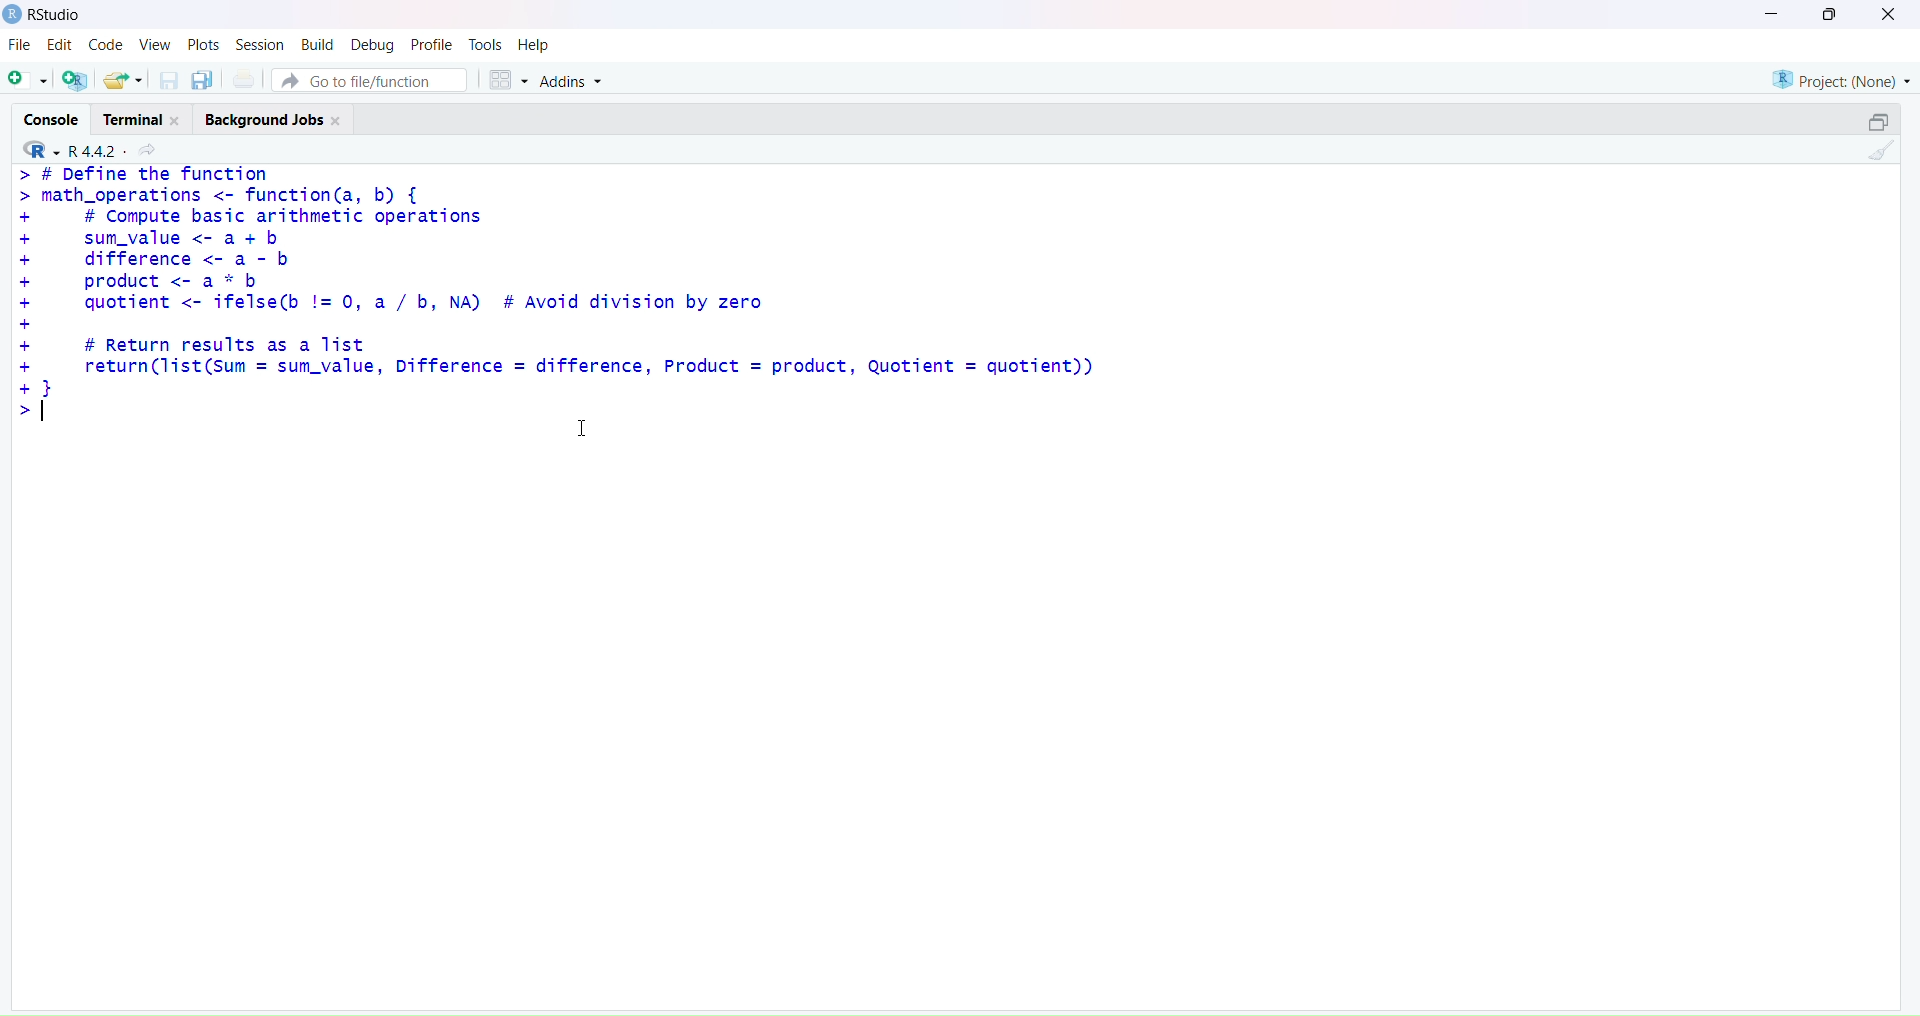 Image resolution: width=1920 pixels, height=1016 pixels. What do you see at coordinates (1773, 12) in the screenshot?
I see `Minimize` at bounding box center [1773, 12].